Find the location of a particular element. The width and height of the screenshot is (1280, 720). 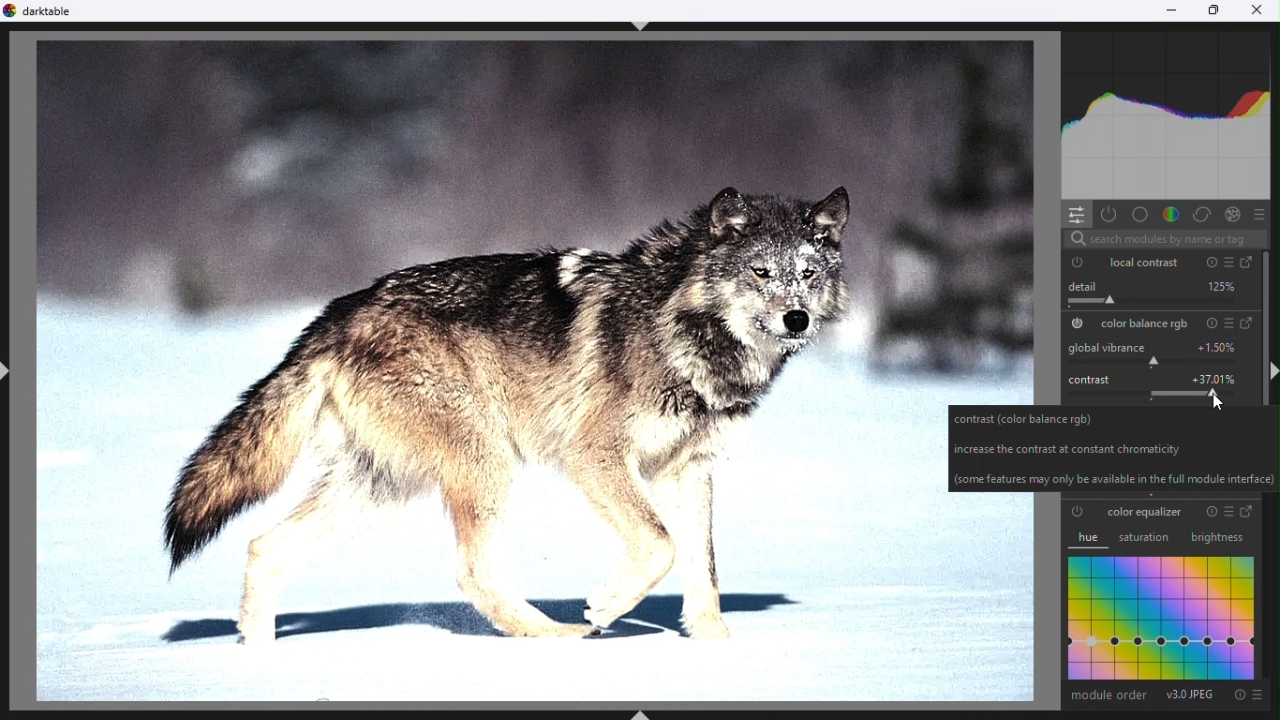

local contrast module is switched ON  is located at coordinates (1078, 262).